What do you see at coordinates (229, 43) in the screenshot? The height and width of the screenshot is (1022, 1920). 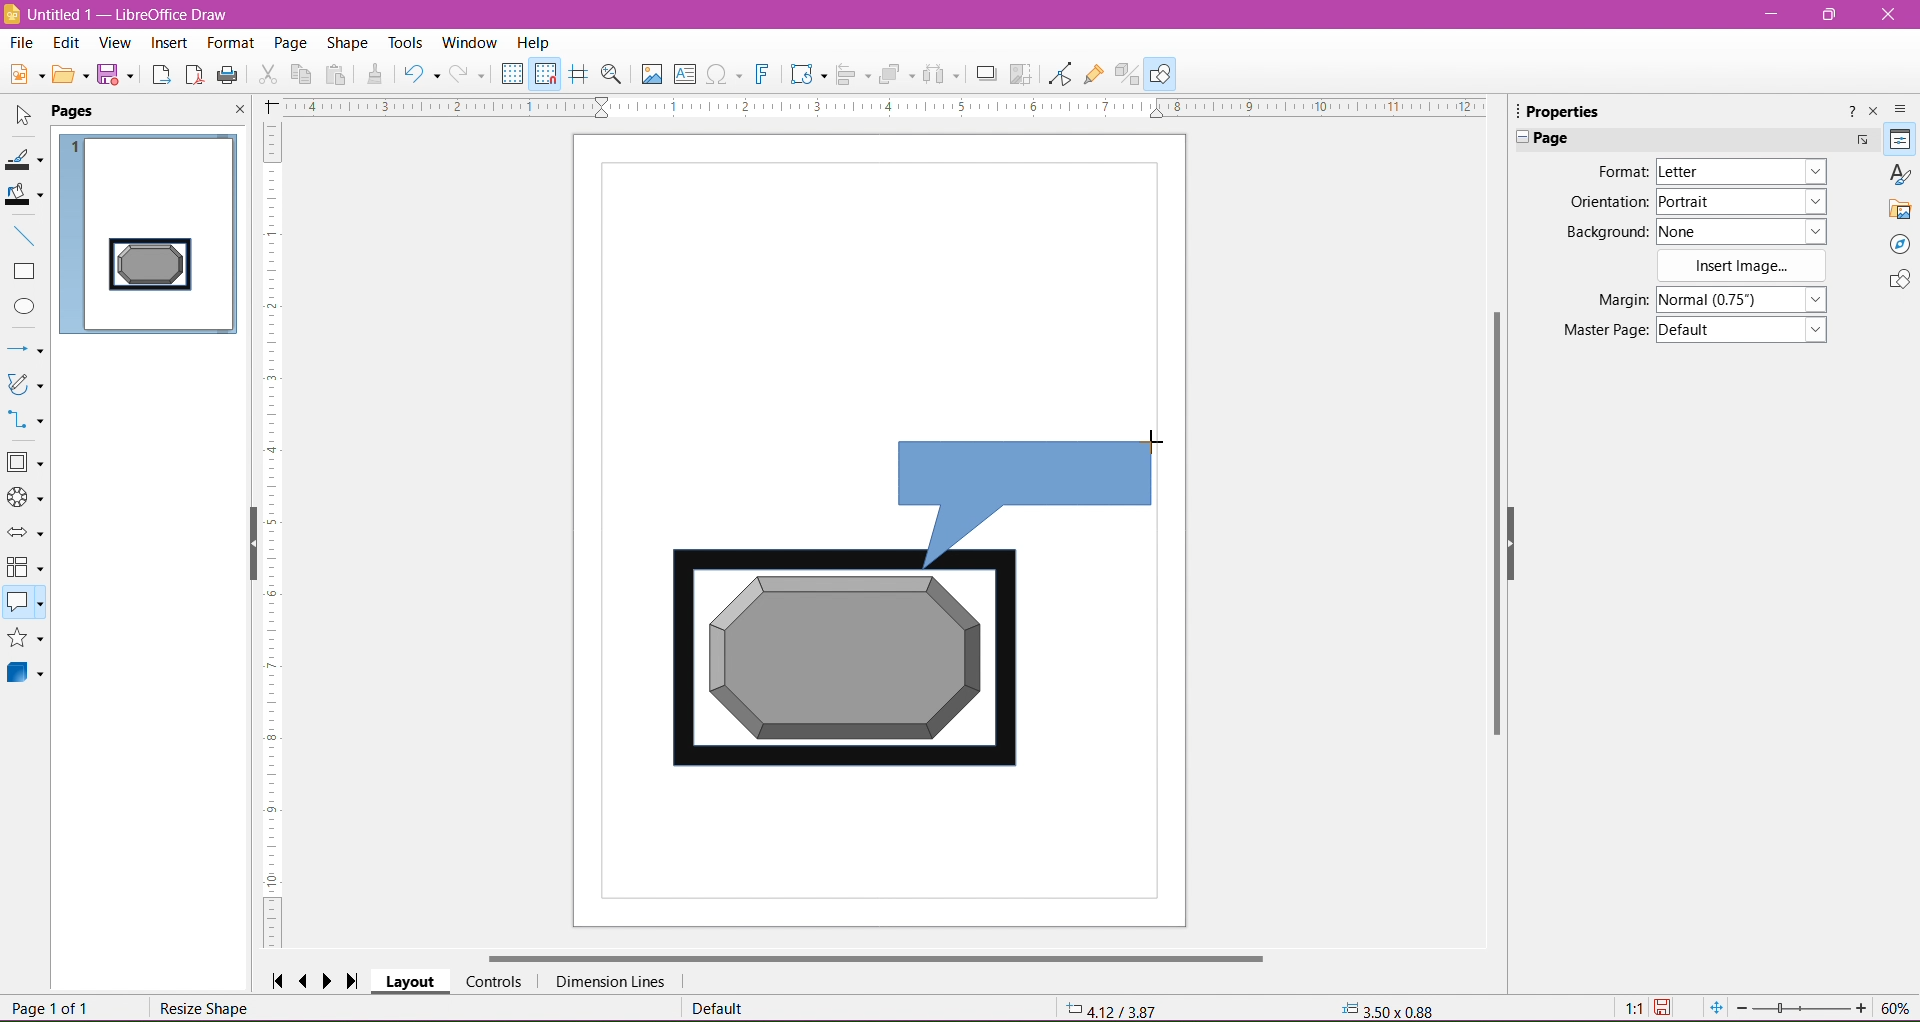 I see `Format` at bounding box center [229, 43].